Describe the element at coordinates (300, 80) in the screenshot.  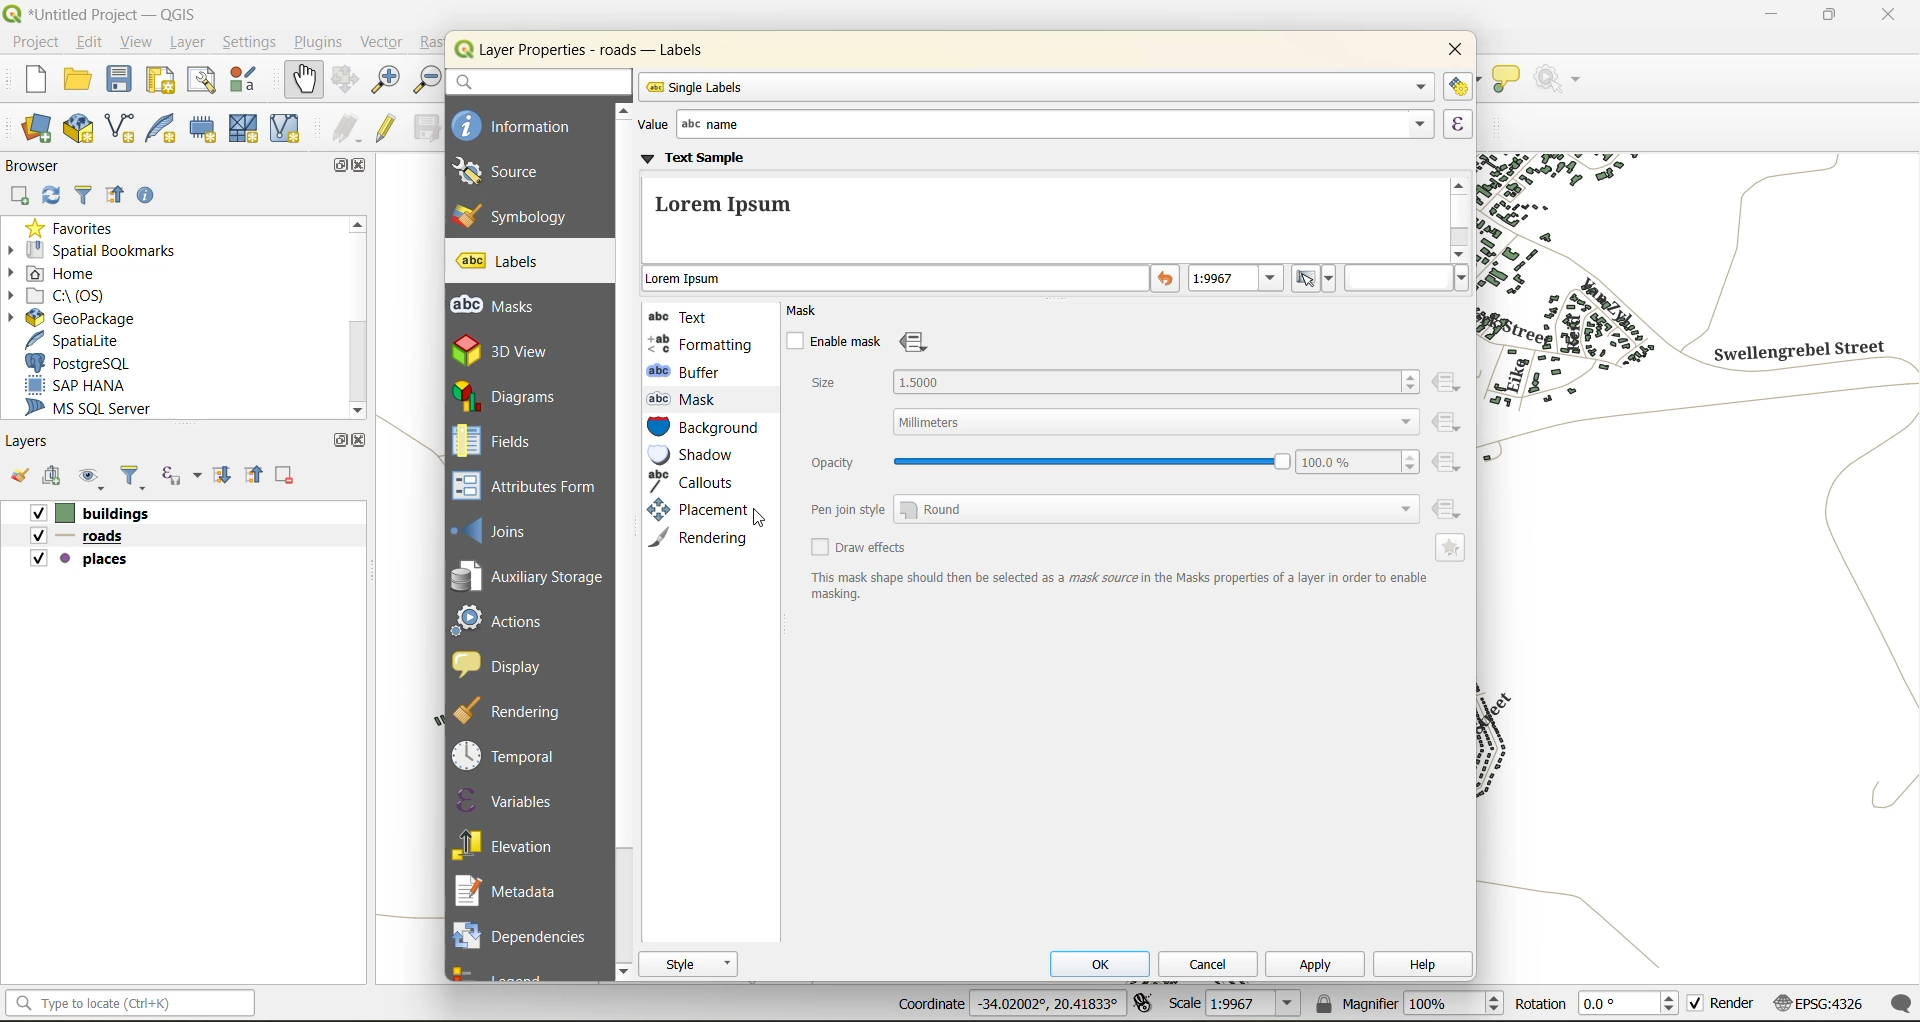
I see `pan map` at that location.